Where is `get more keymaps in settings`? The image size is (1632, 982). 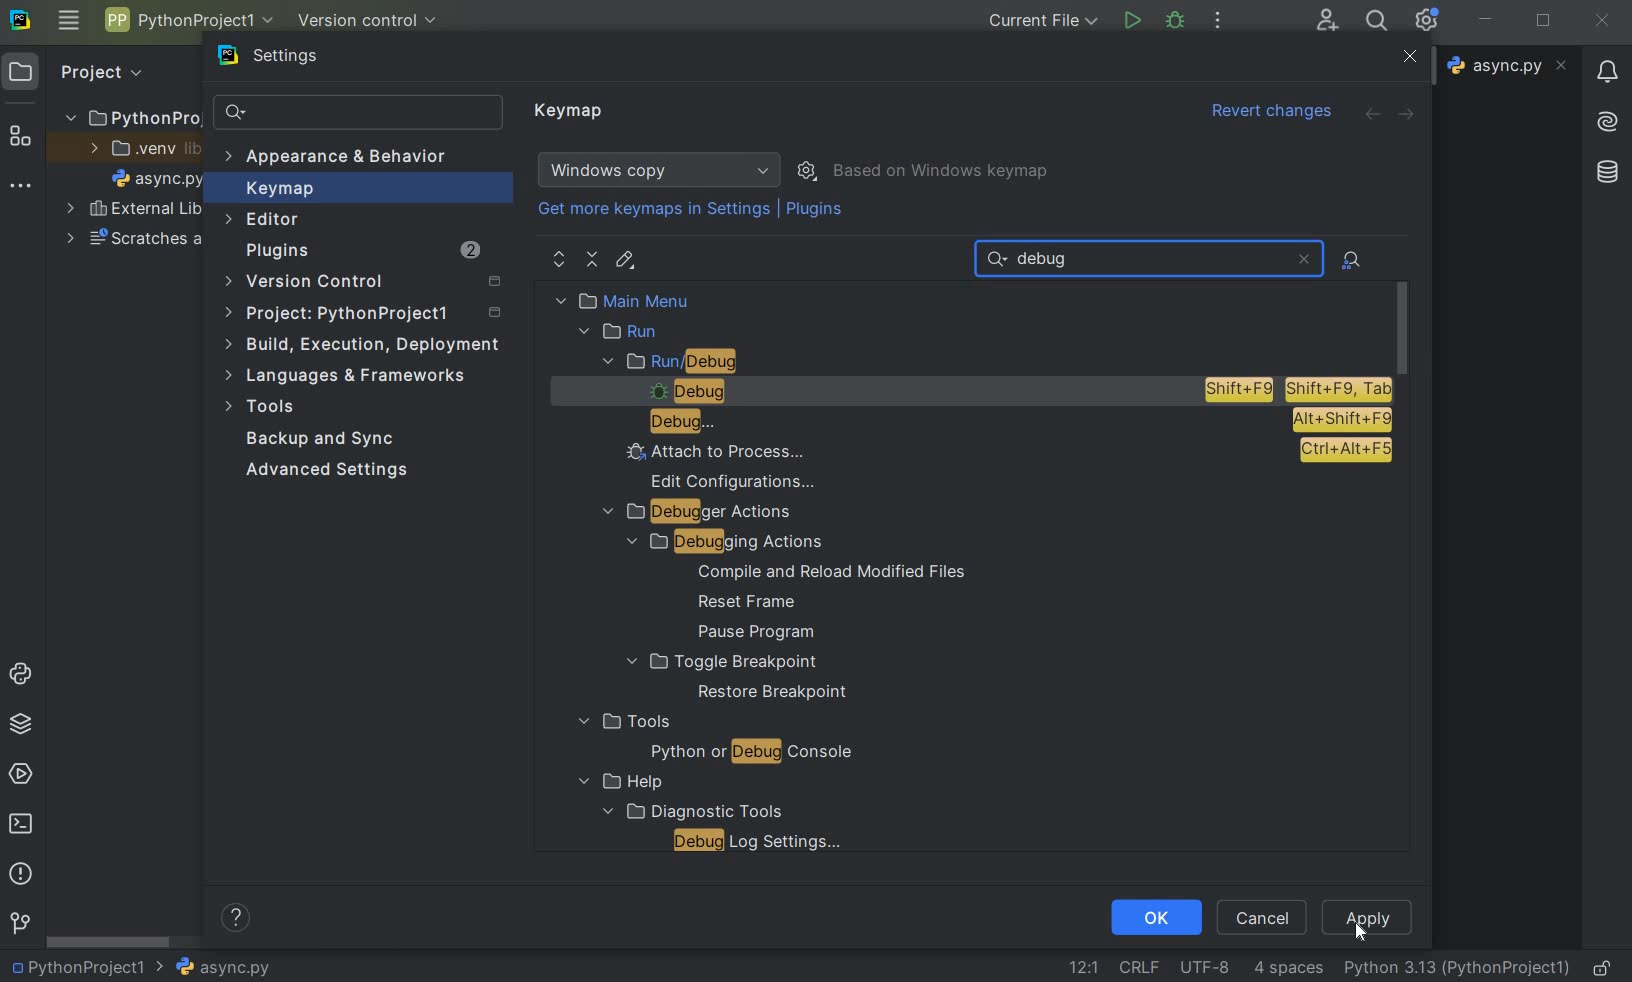 get more keymaps in settings is located at coordinates (656, 212).